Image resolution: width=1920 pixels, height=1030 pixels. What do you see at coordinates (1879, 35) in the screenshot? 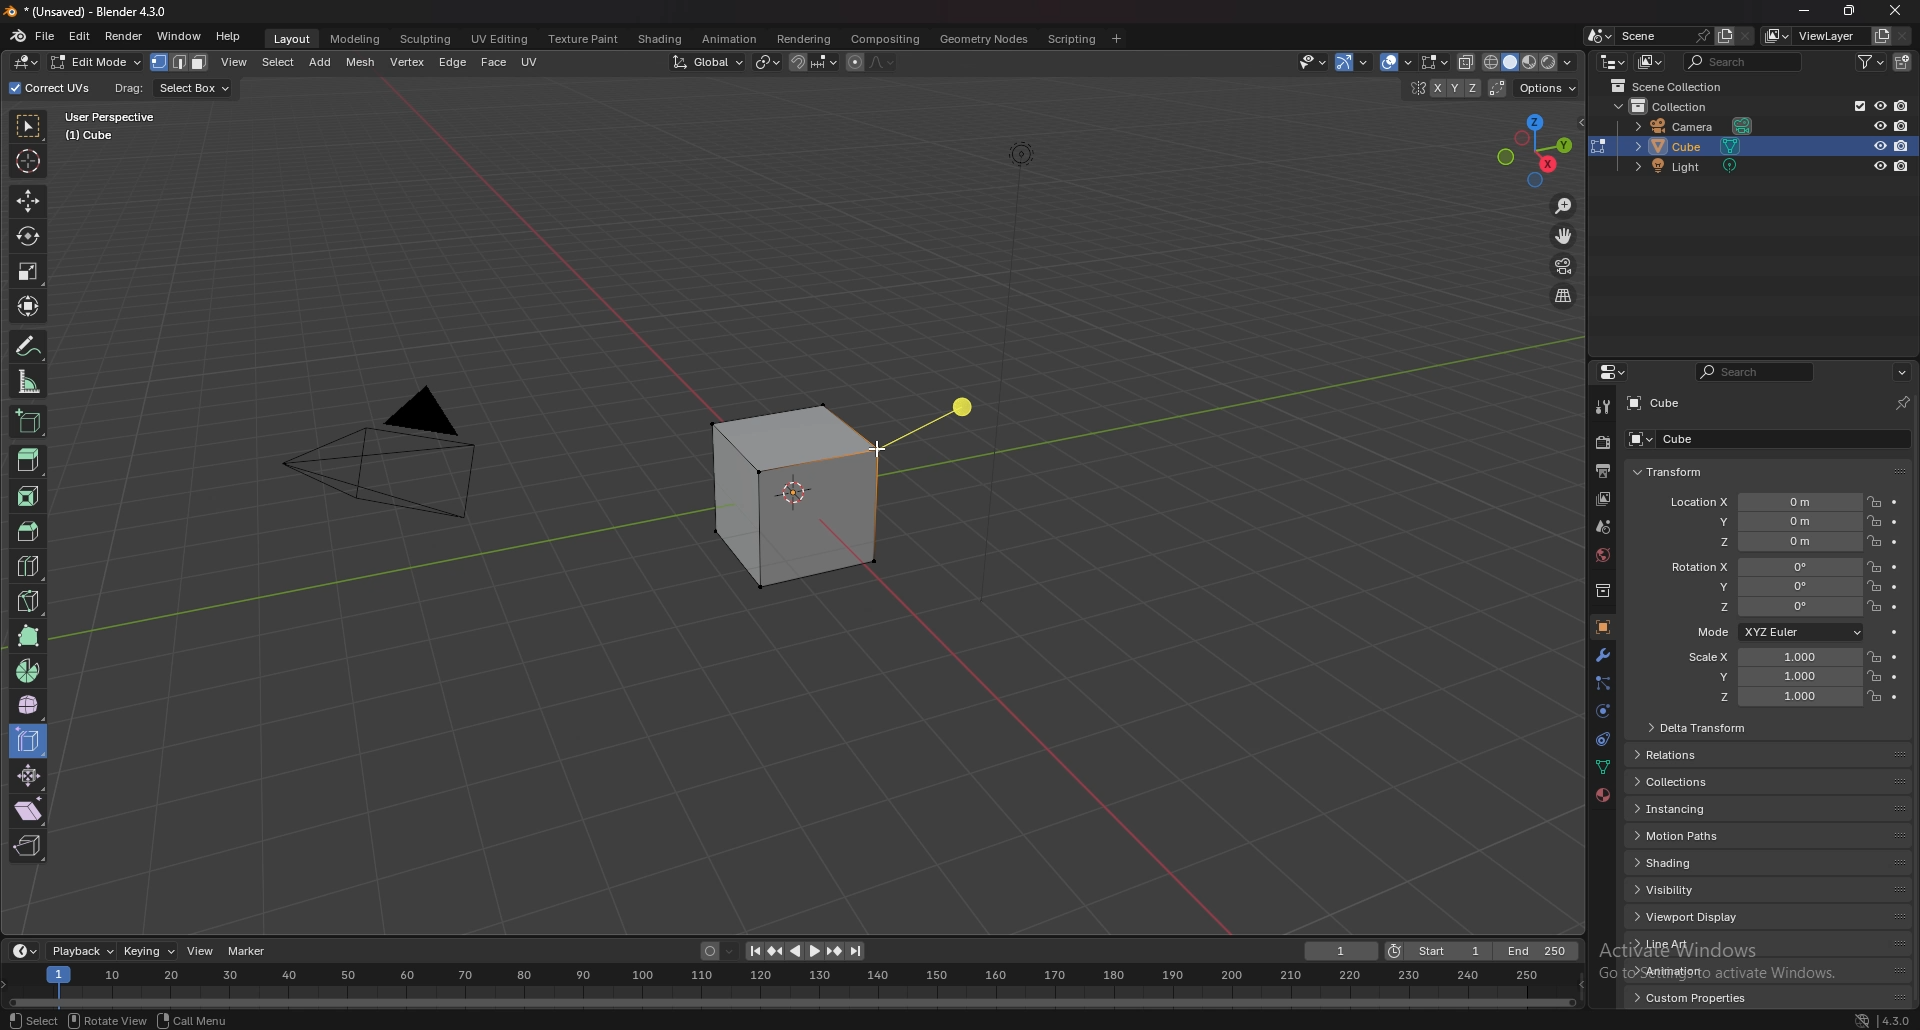
I see `add view layer` at bounding box center [1879, 35].